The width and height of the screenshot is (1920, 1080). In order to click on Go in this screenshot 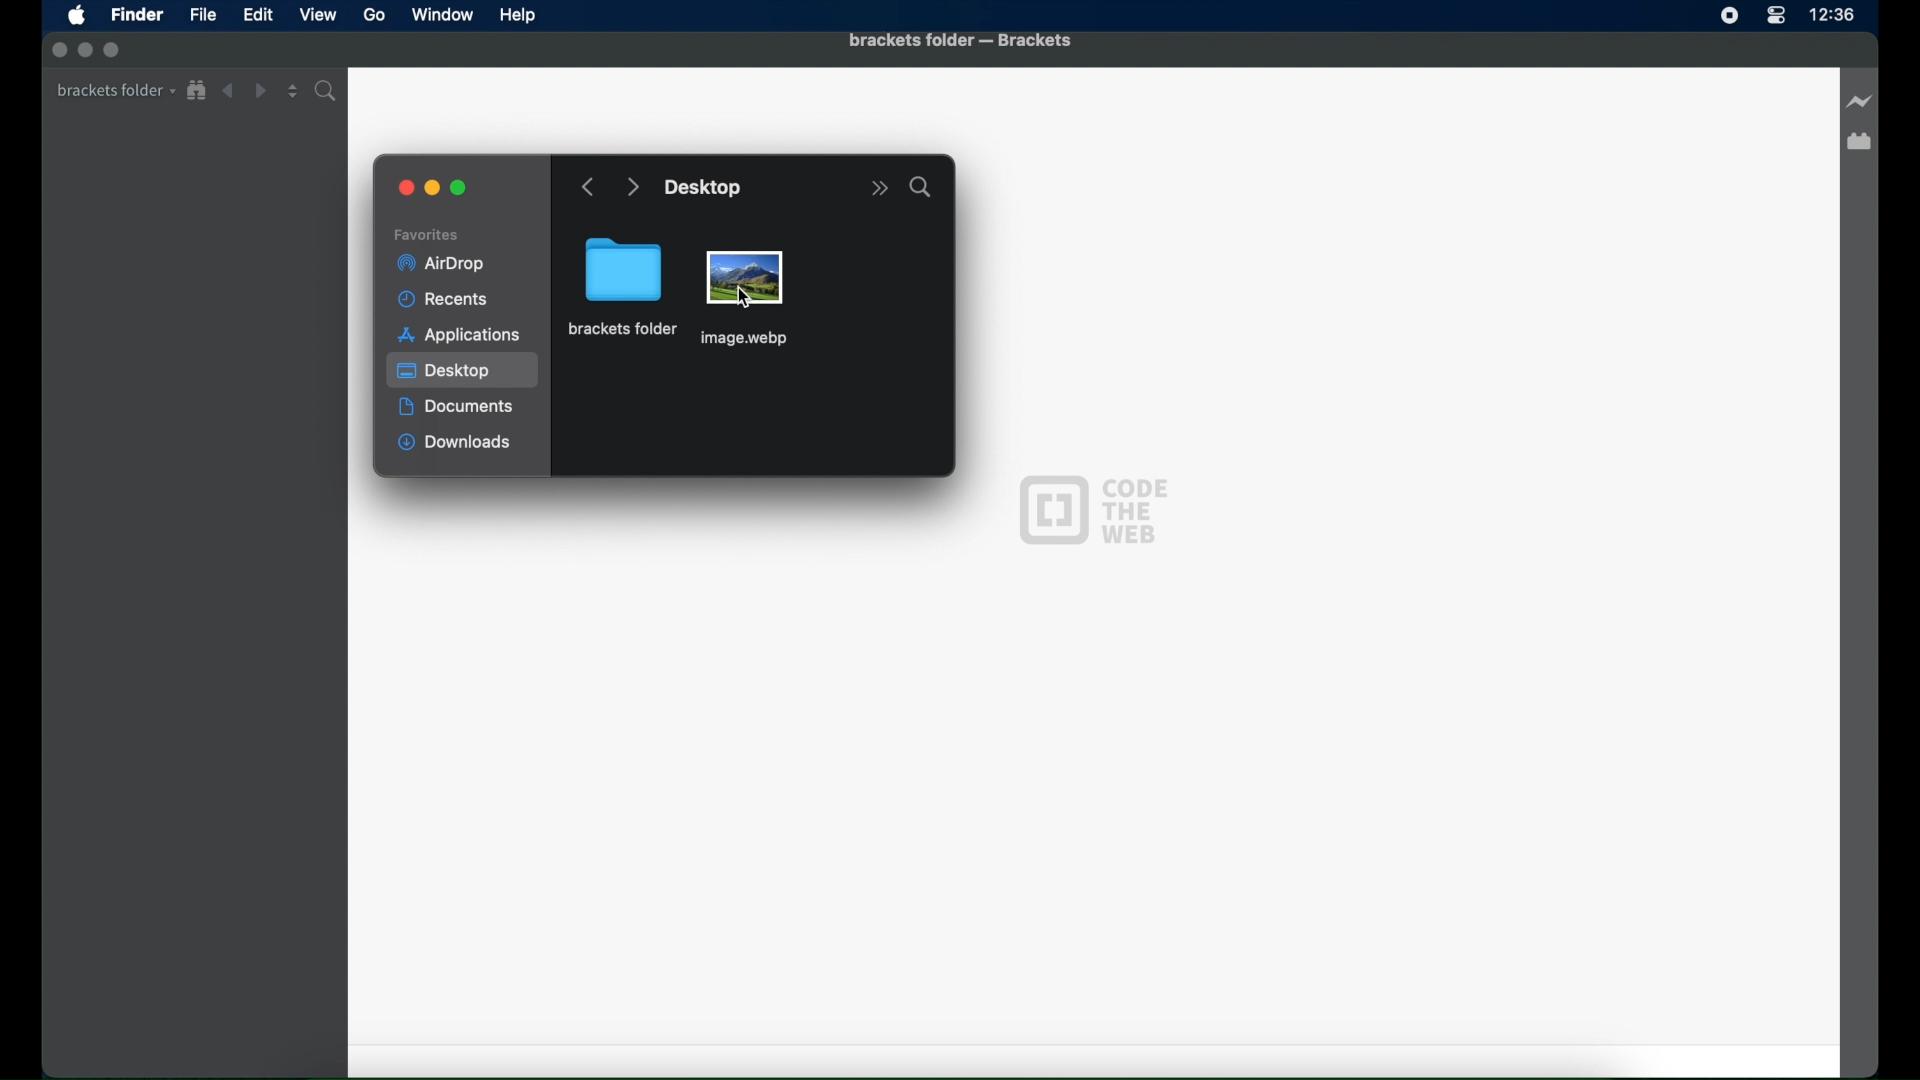, I will do `click(374, 14)`.